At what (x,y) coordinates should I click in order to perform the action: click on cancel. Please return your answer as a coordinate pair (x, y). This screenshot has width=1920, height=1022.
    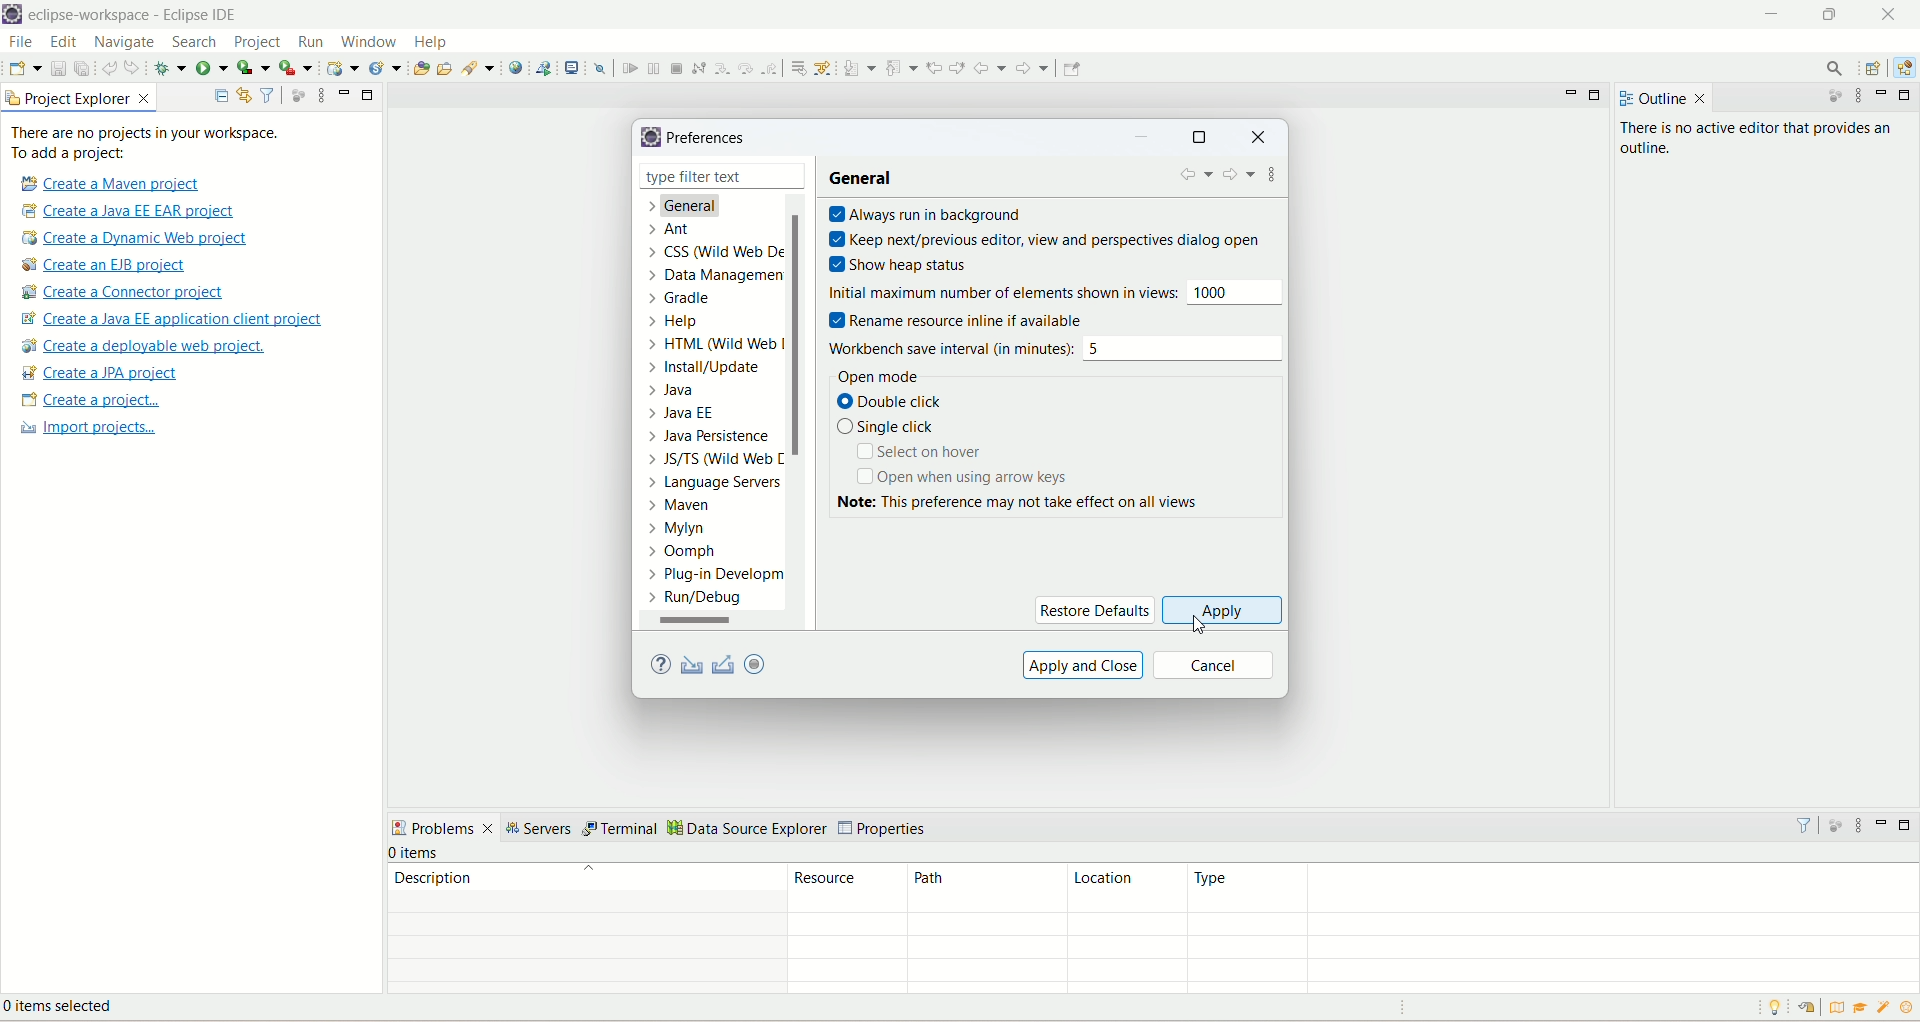
    Looking at the image, I should click on (1215, 665).